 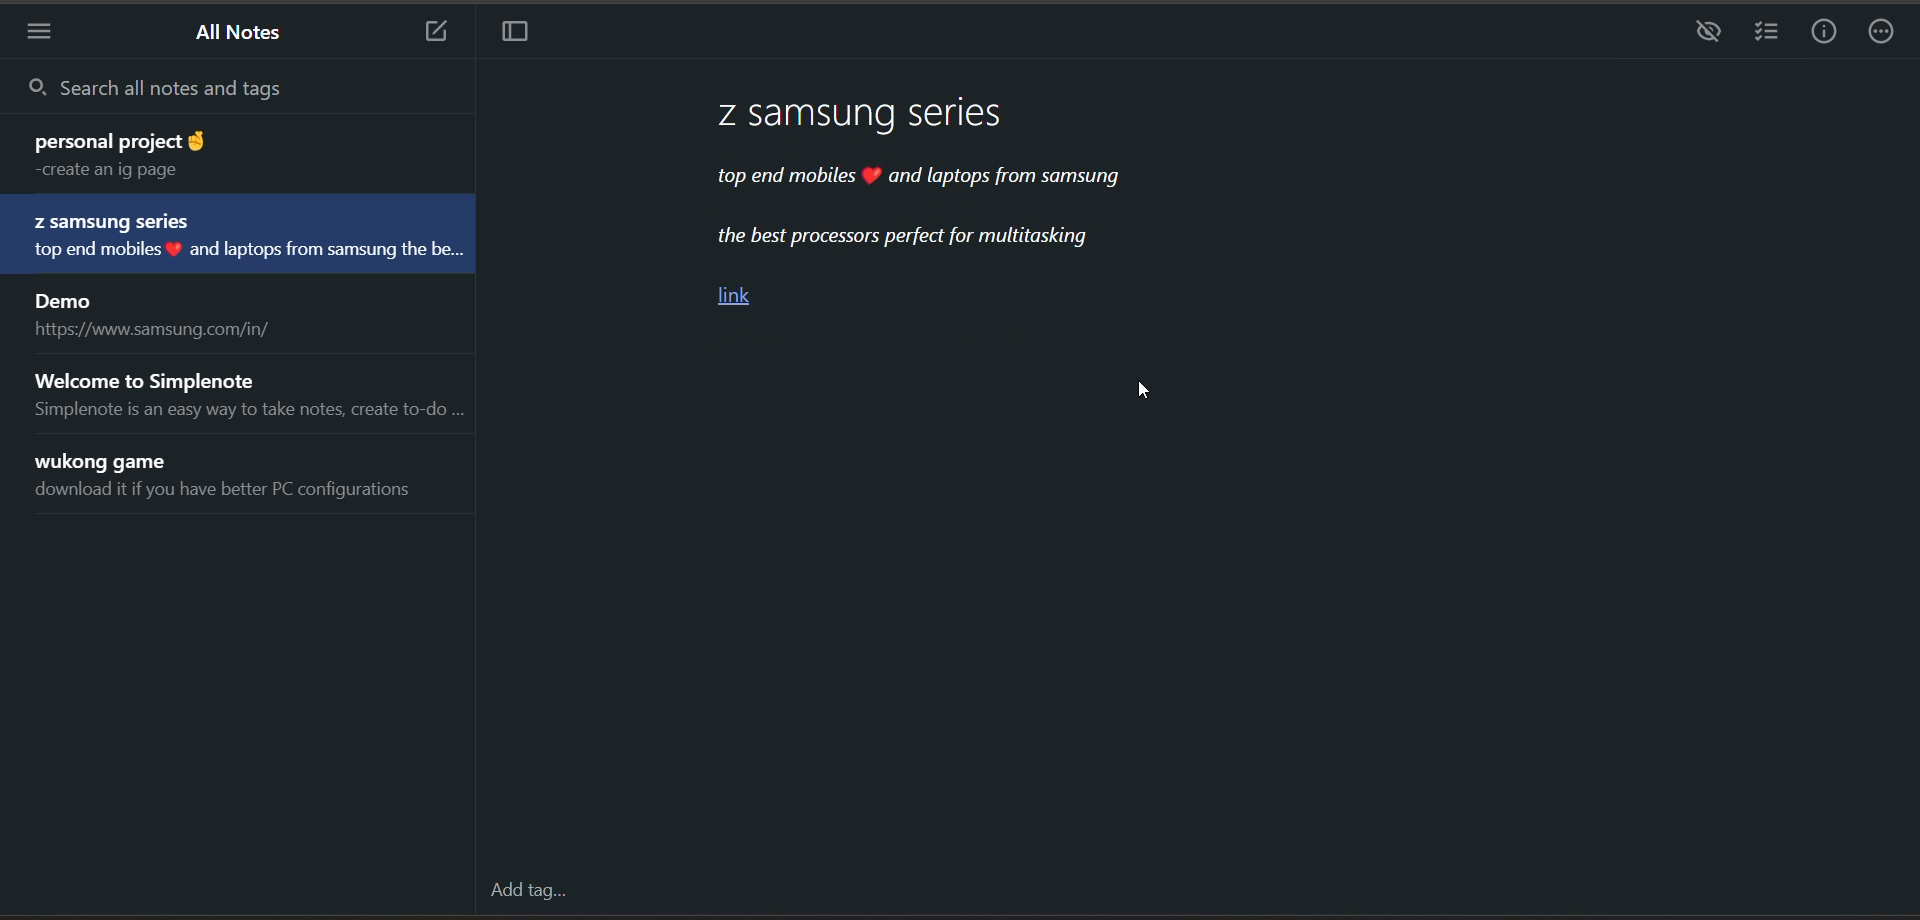 What do you see at coordinates (943, 208) in the screenshot?
I see `note with emoji added to content` at bounding box center [943, 208].